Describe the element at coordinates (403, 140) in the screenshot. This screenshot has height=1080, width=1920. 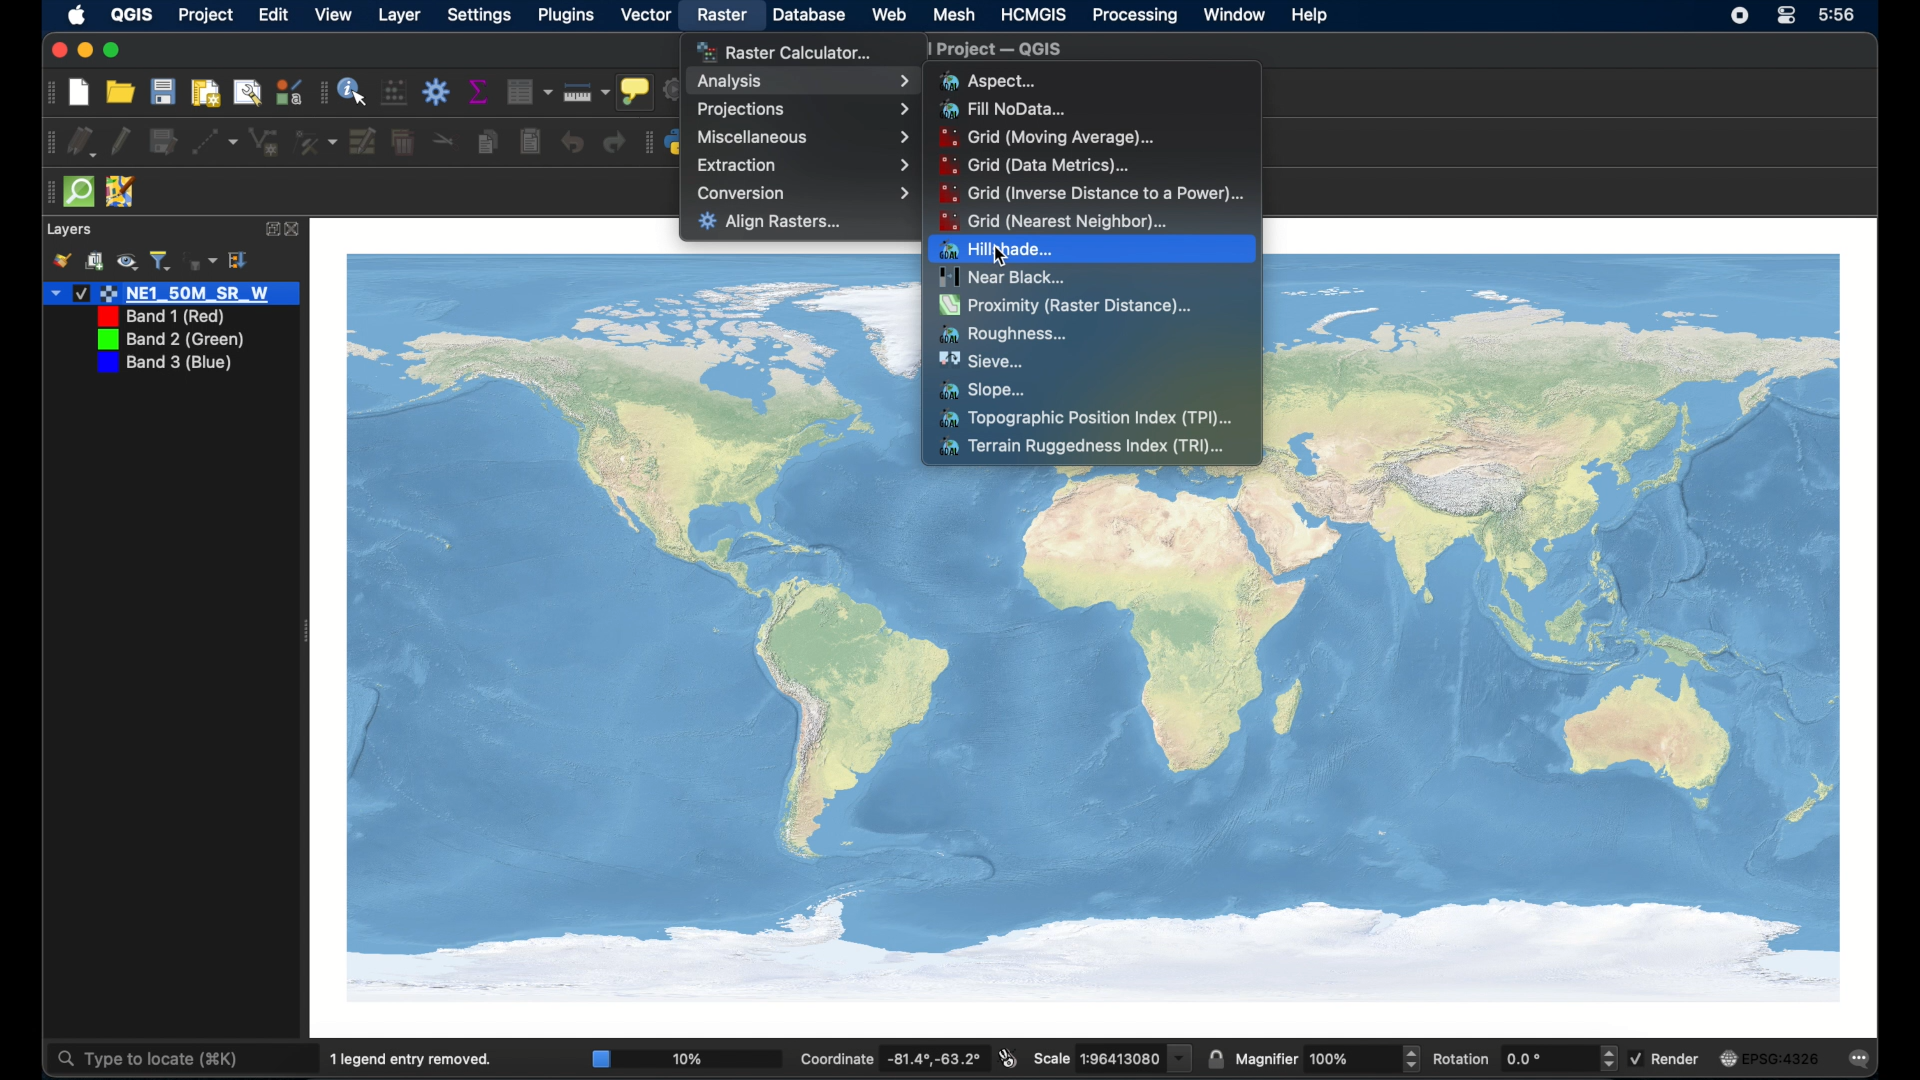
I see `delete selected` at that location.